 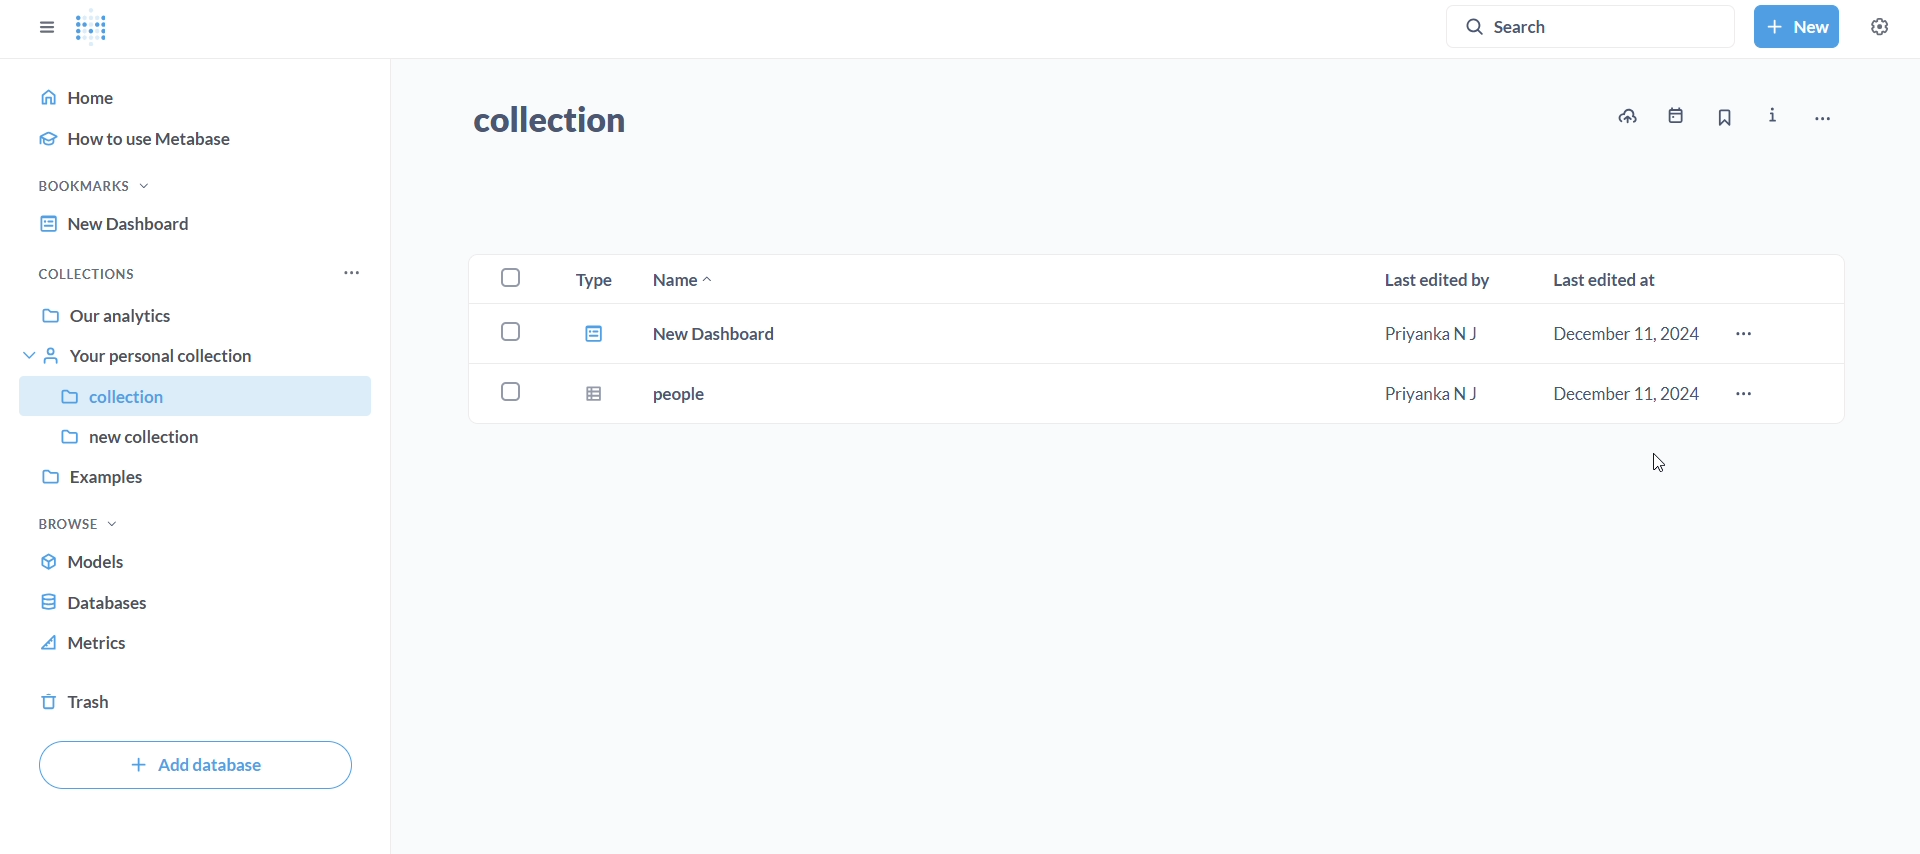 What do you see at coordinates (186, 478) in the screenshot?
I see `examples` at bounding box center [186, 478].